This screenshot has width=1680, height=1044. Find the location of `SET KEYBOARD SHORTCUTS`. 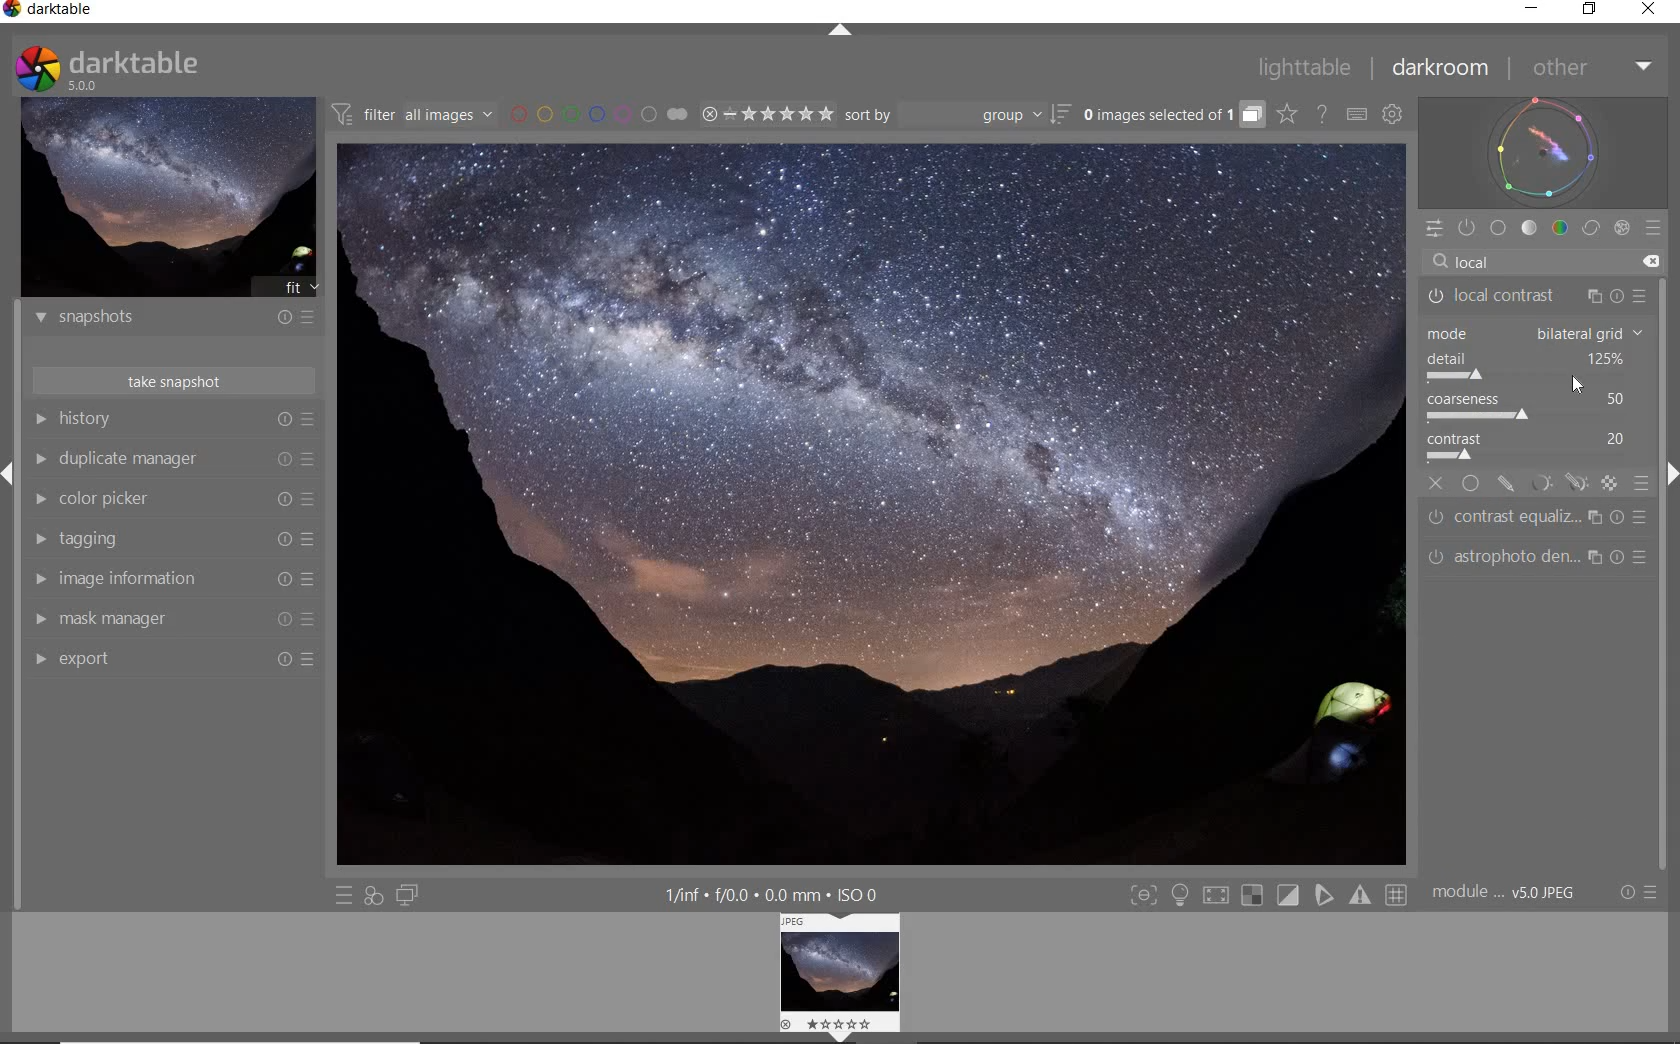

SET KEYBOARD SHORTCUTS is located at coordinates (1356, 115).